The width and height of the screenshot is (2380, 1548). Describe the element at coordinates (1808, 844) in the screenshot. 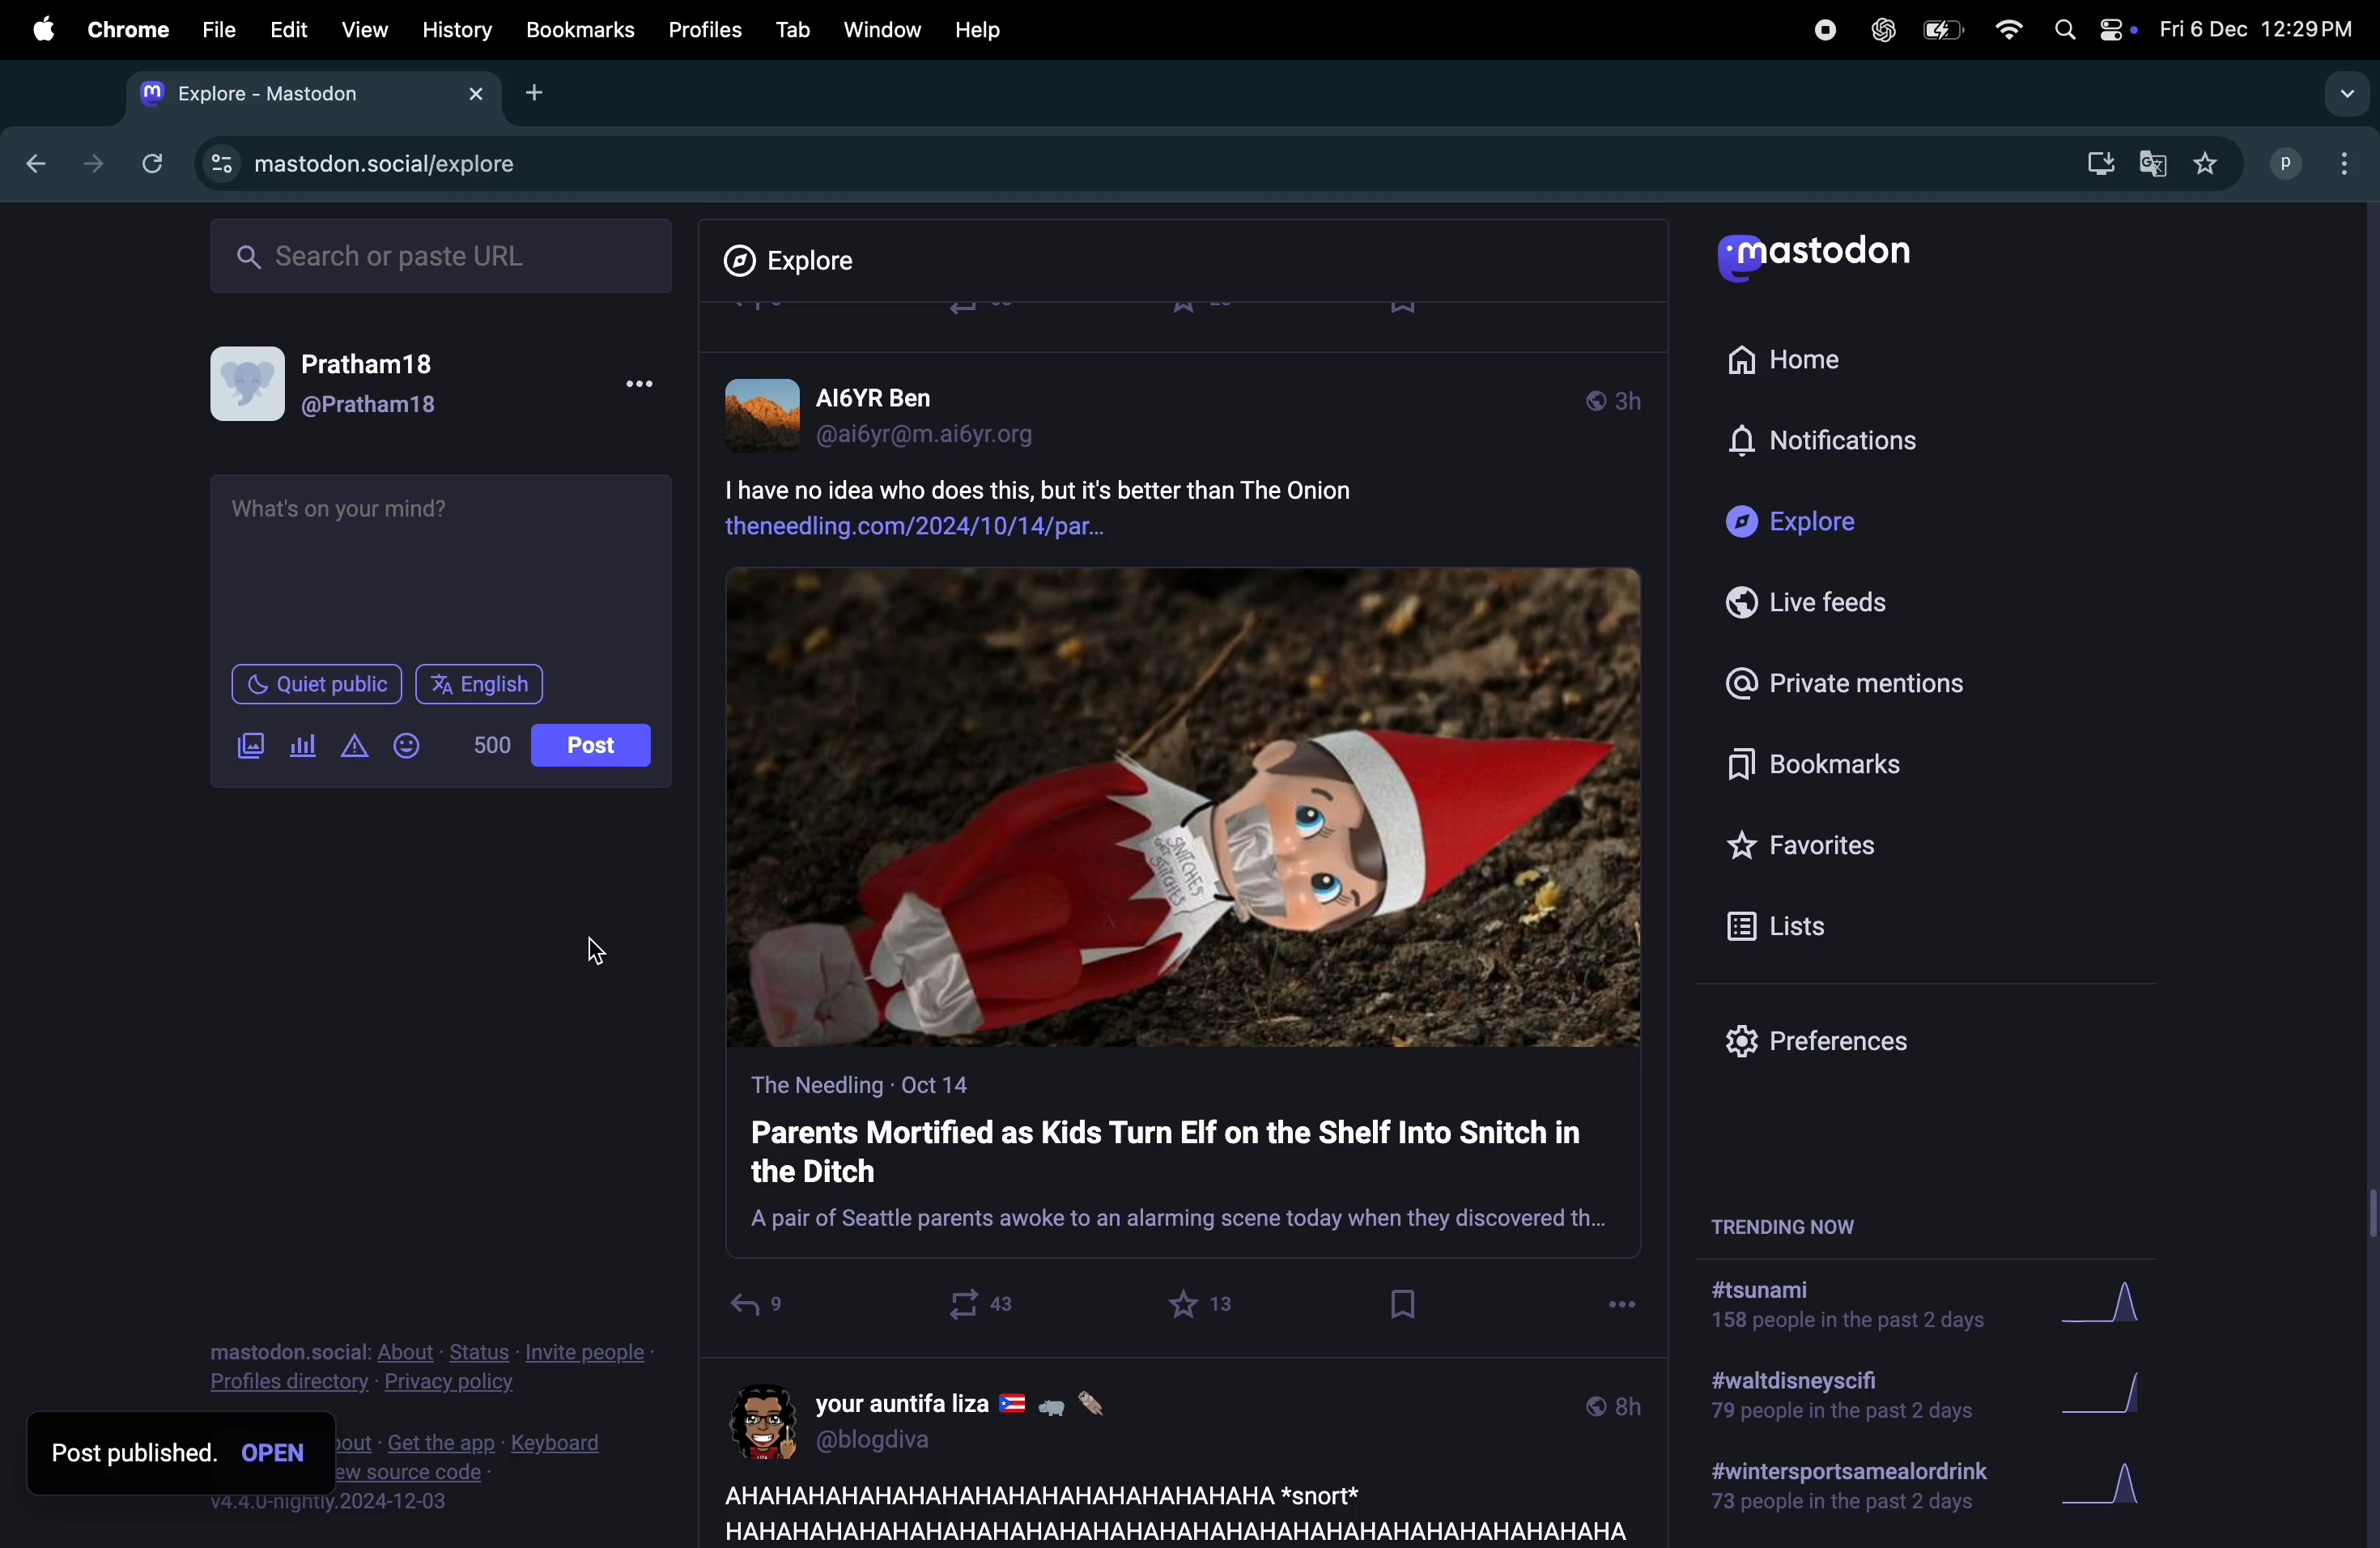

I see `Favourites` at that location.